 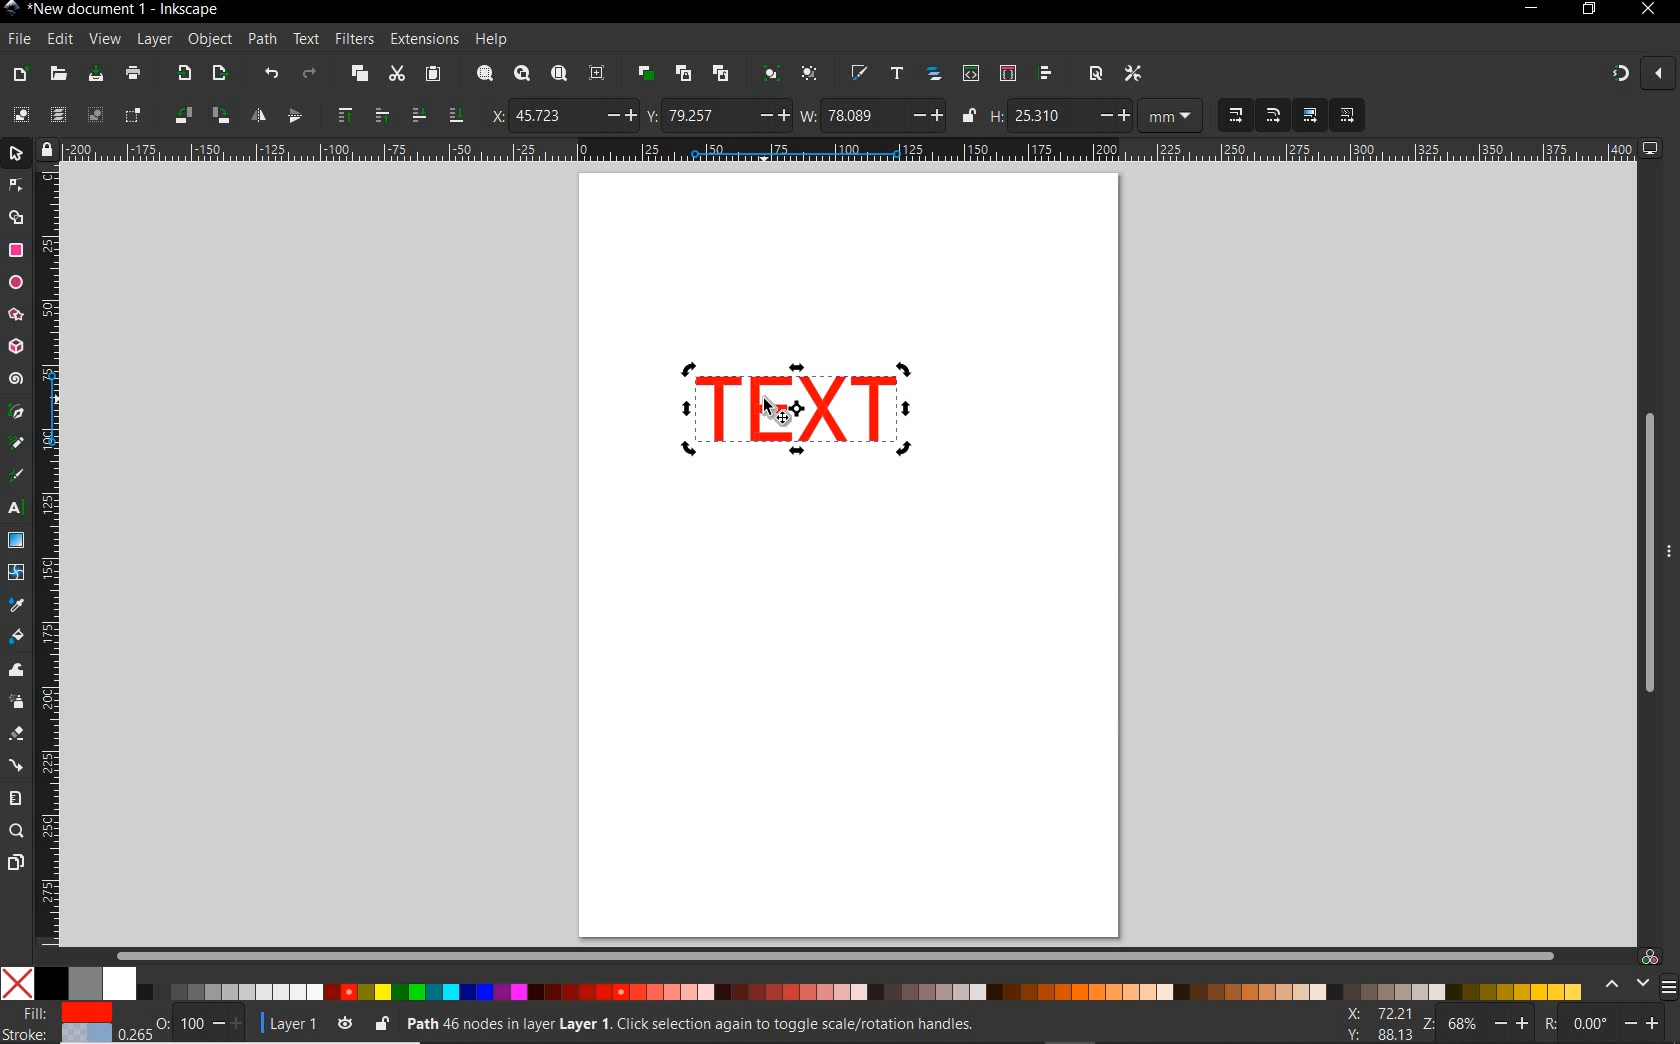 I want to click on FILE & STROKE, so click(x=70, y=1025).